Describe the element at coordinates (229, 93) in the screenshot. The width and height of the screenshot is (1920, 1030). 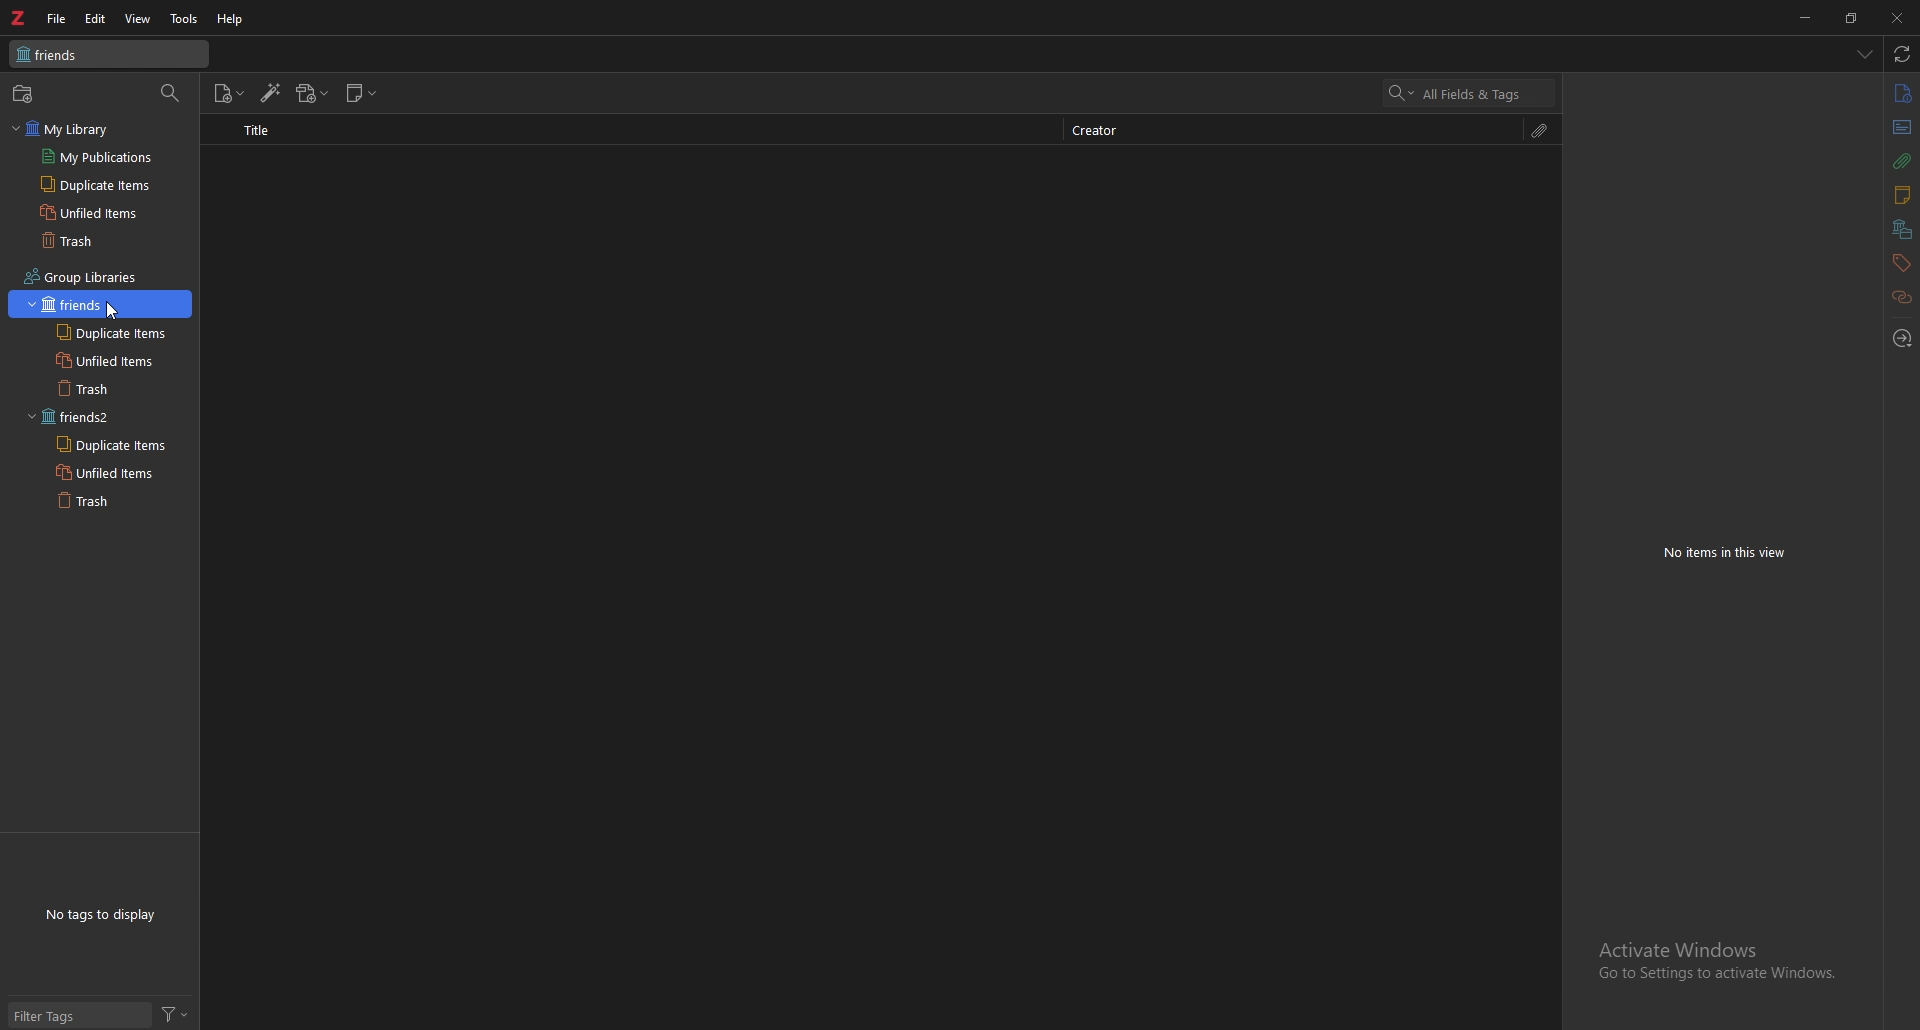
I see `new item` at that location.